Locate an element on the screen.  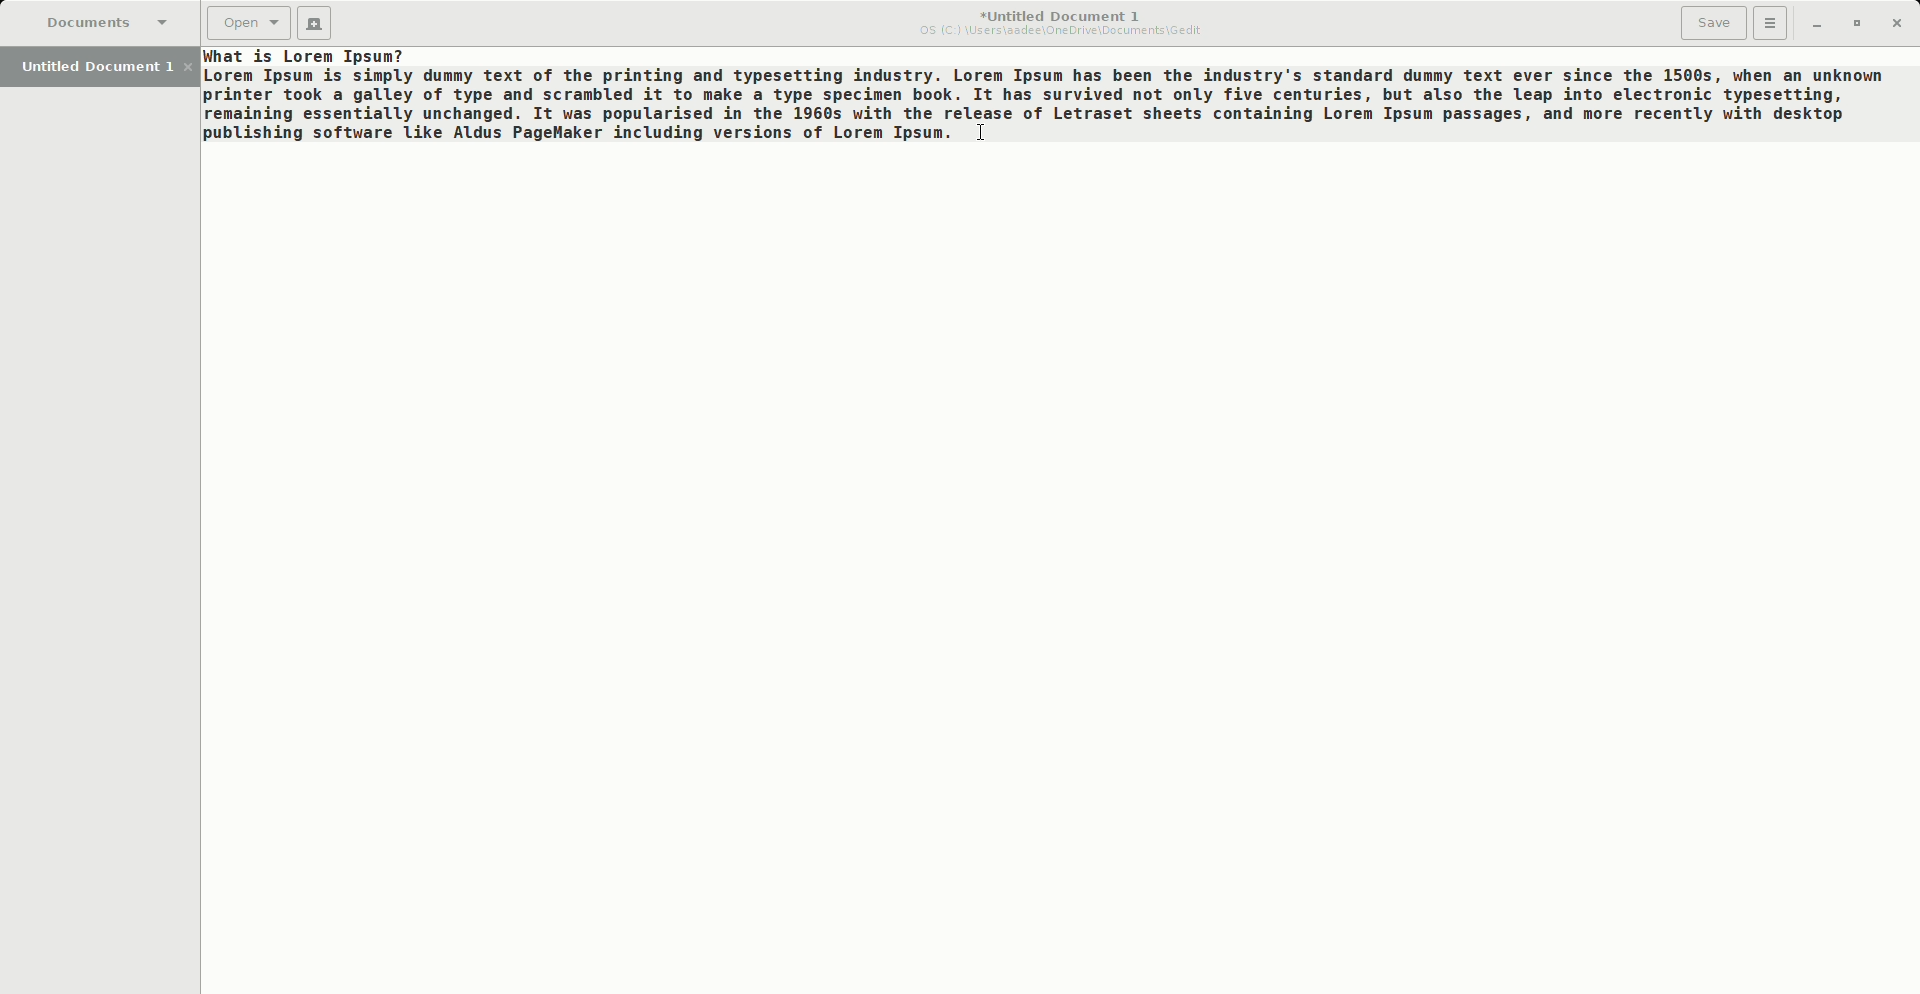
Minimize is located at coordinates (1810, 23).